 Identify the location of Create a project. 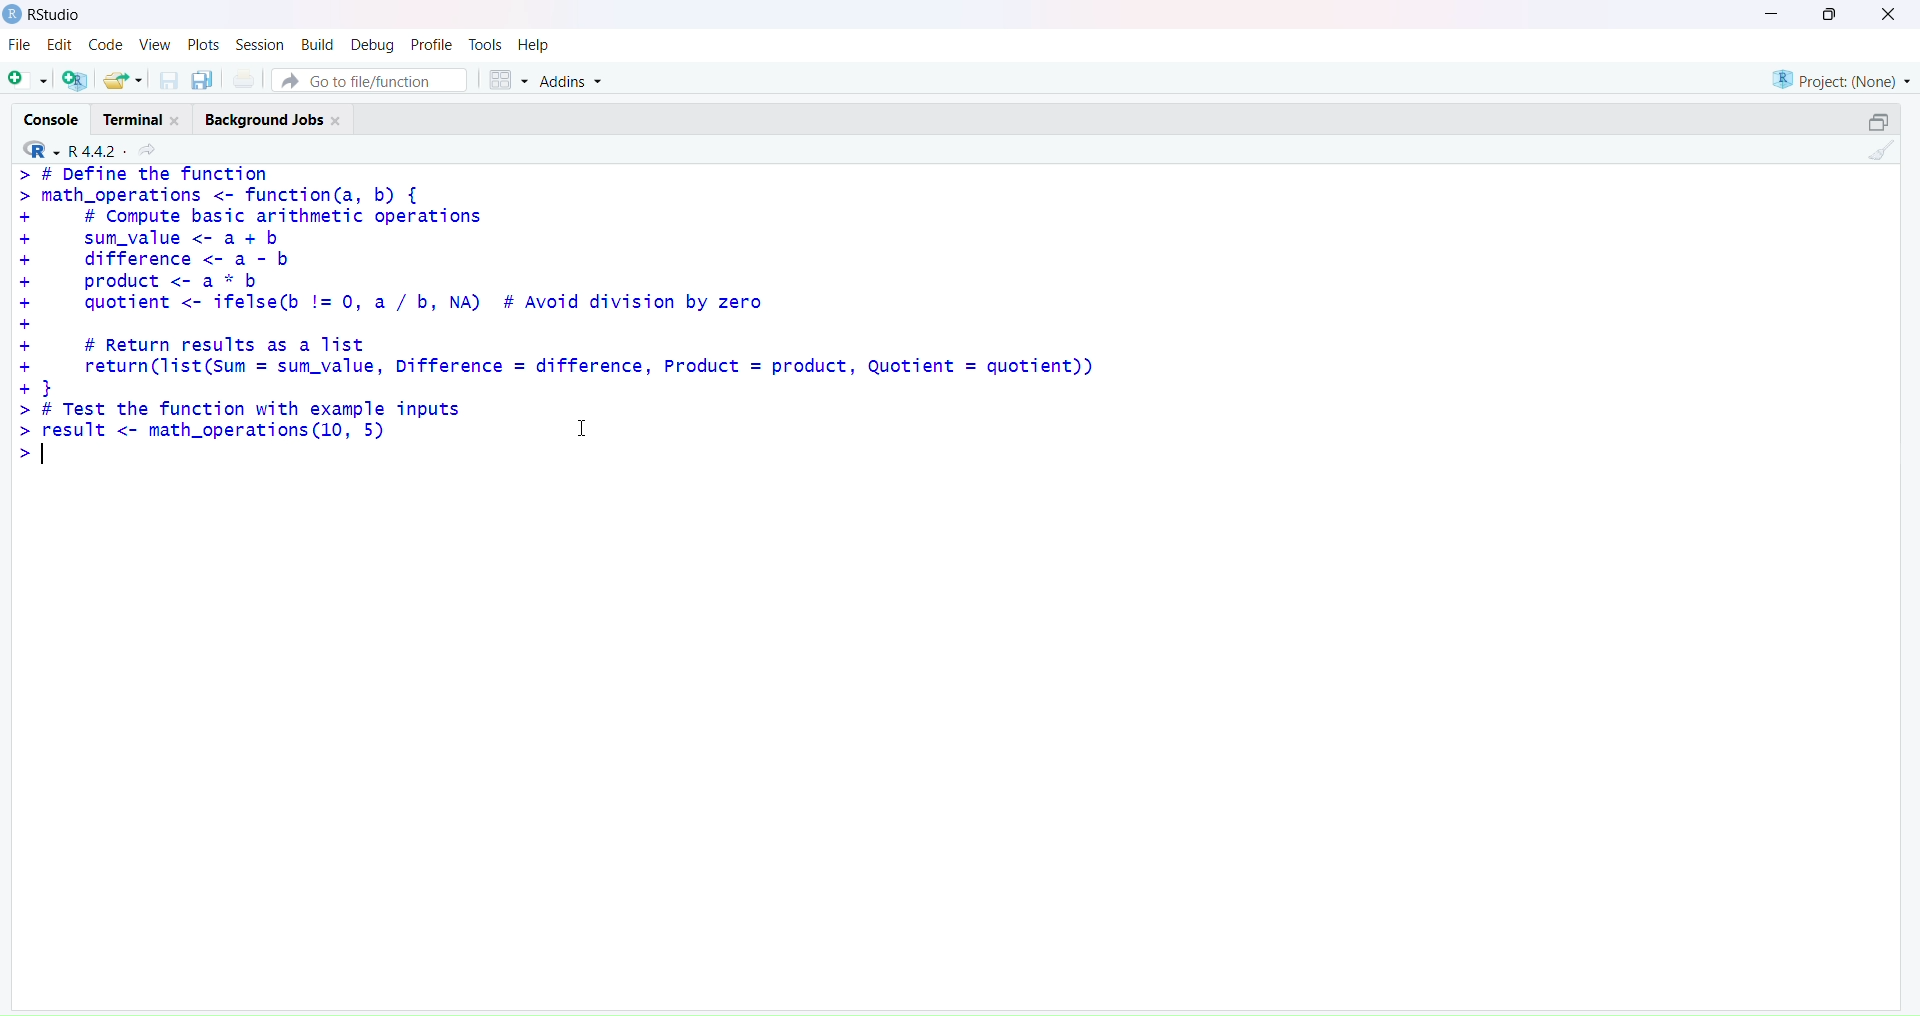
(73, 77).